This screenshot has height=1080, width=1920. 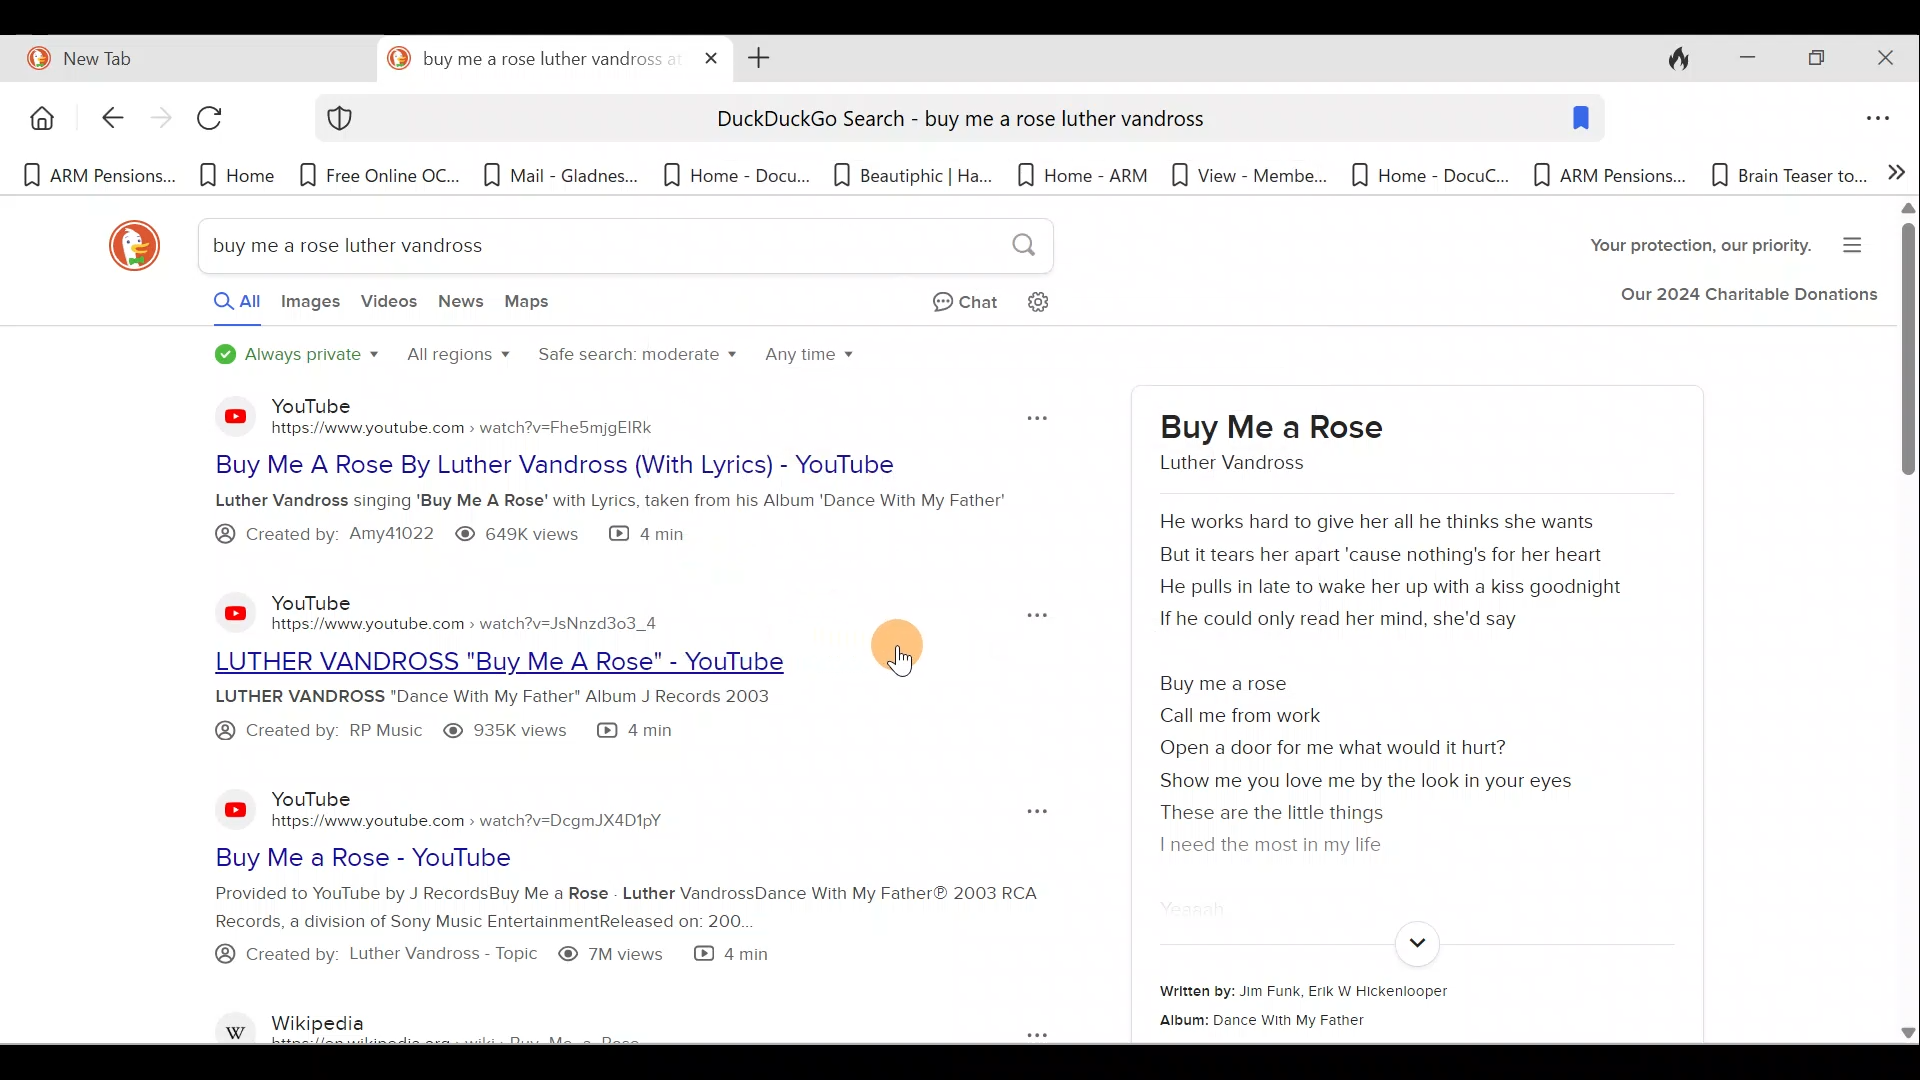 What do you see at coordinates (633, 363) in the screenshot?
I see `Safe search: moderate` at bounding box center [633, 363].